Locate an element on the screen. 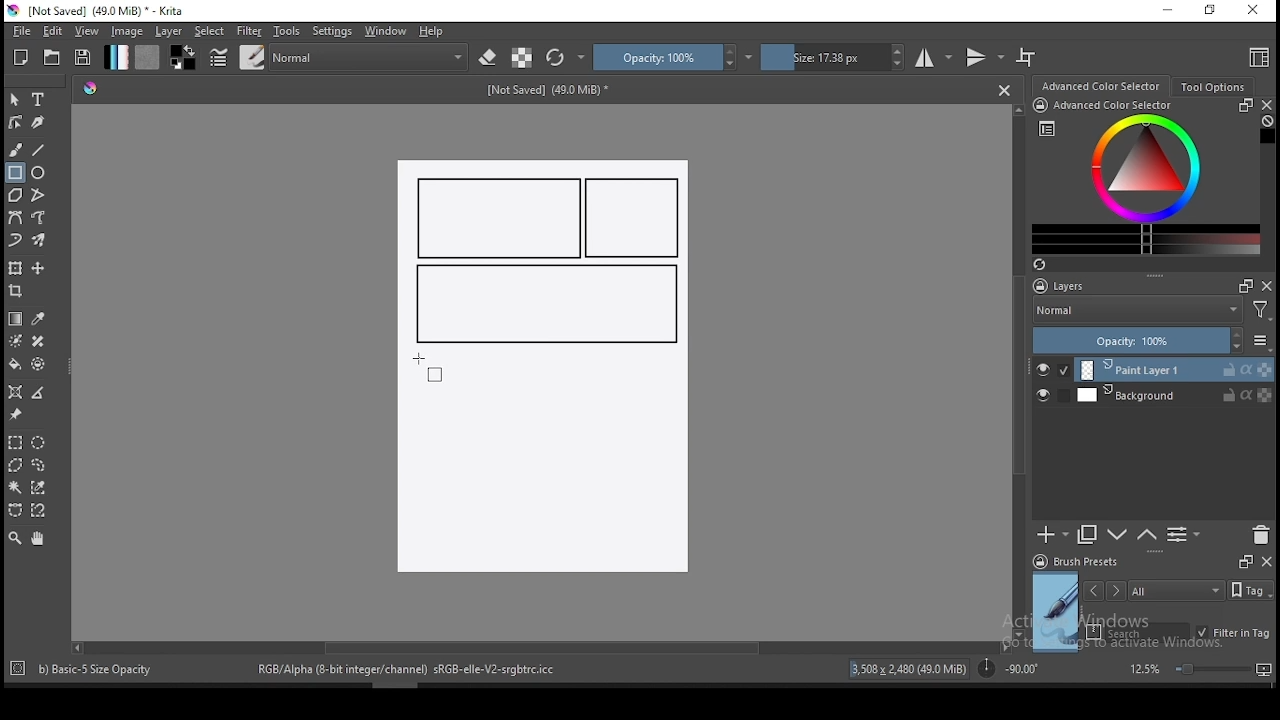  new layer is located at coordinates (1053, 534).